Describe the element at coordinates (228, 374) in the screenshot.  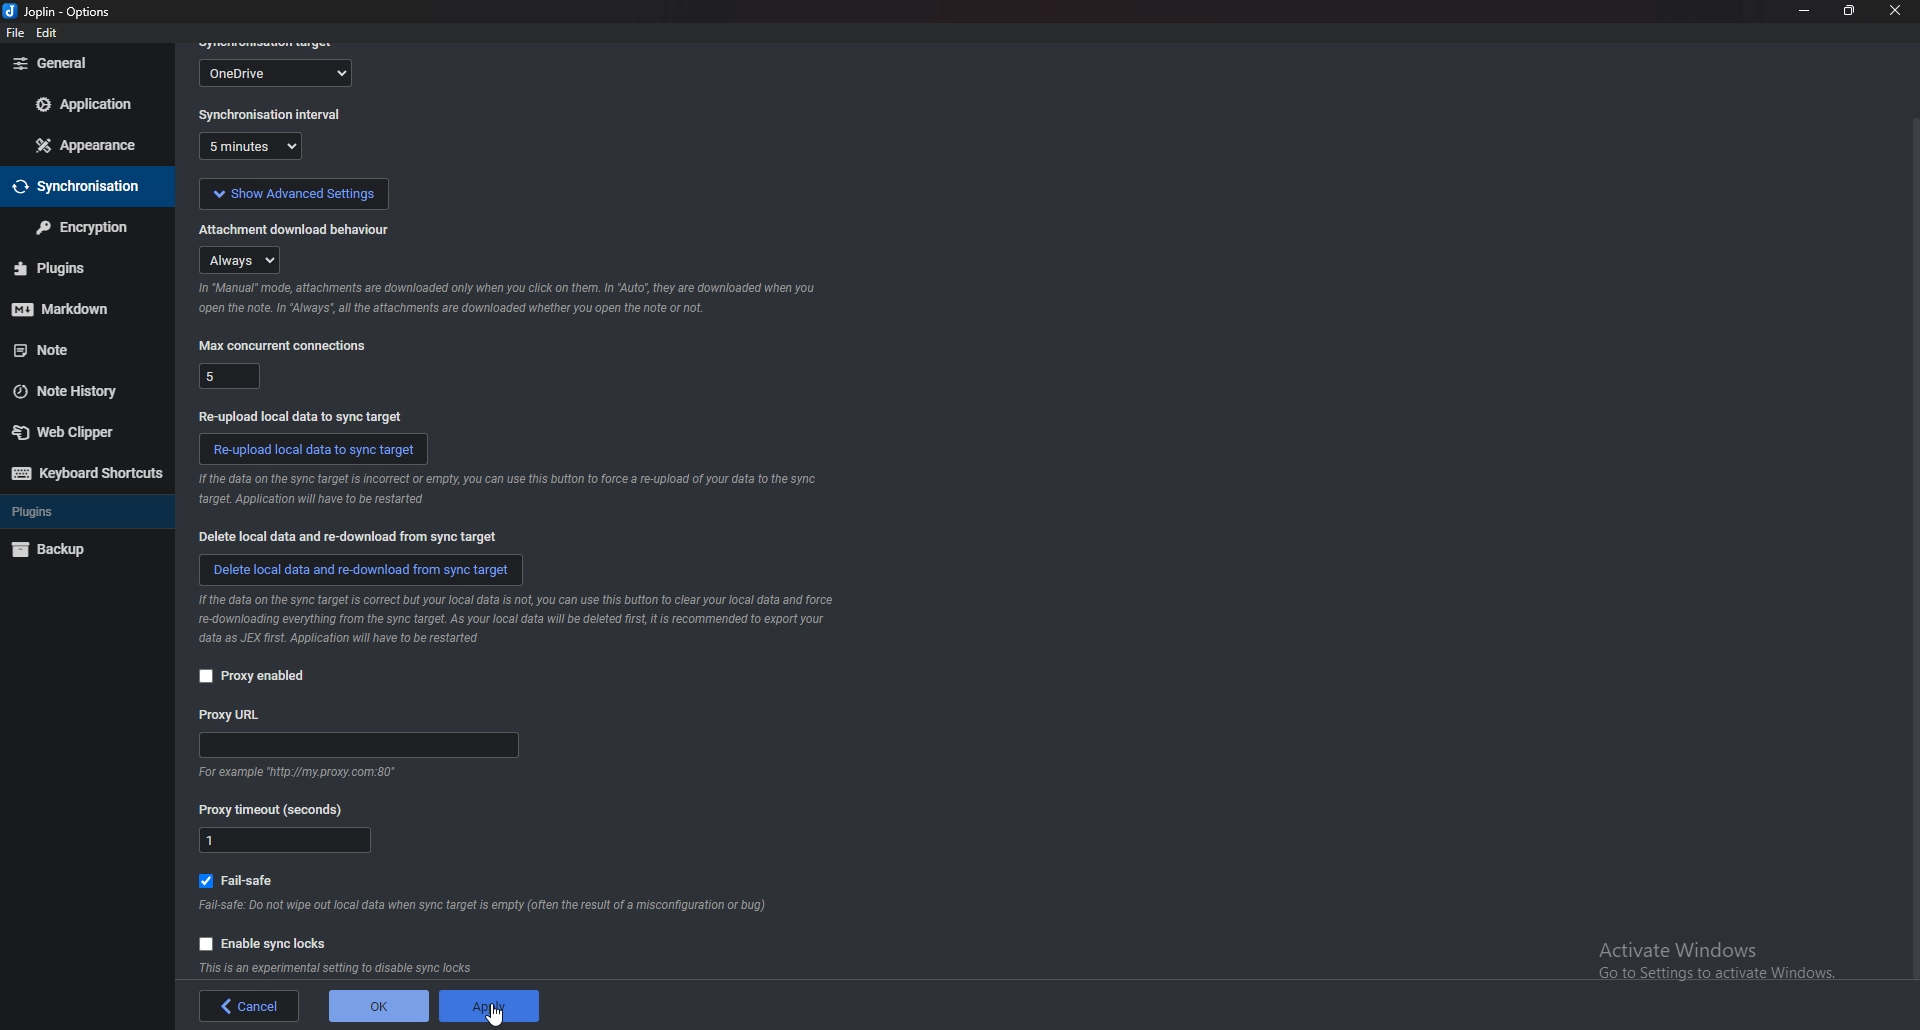
I see `max concurrent connections` at that location.